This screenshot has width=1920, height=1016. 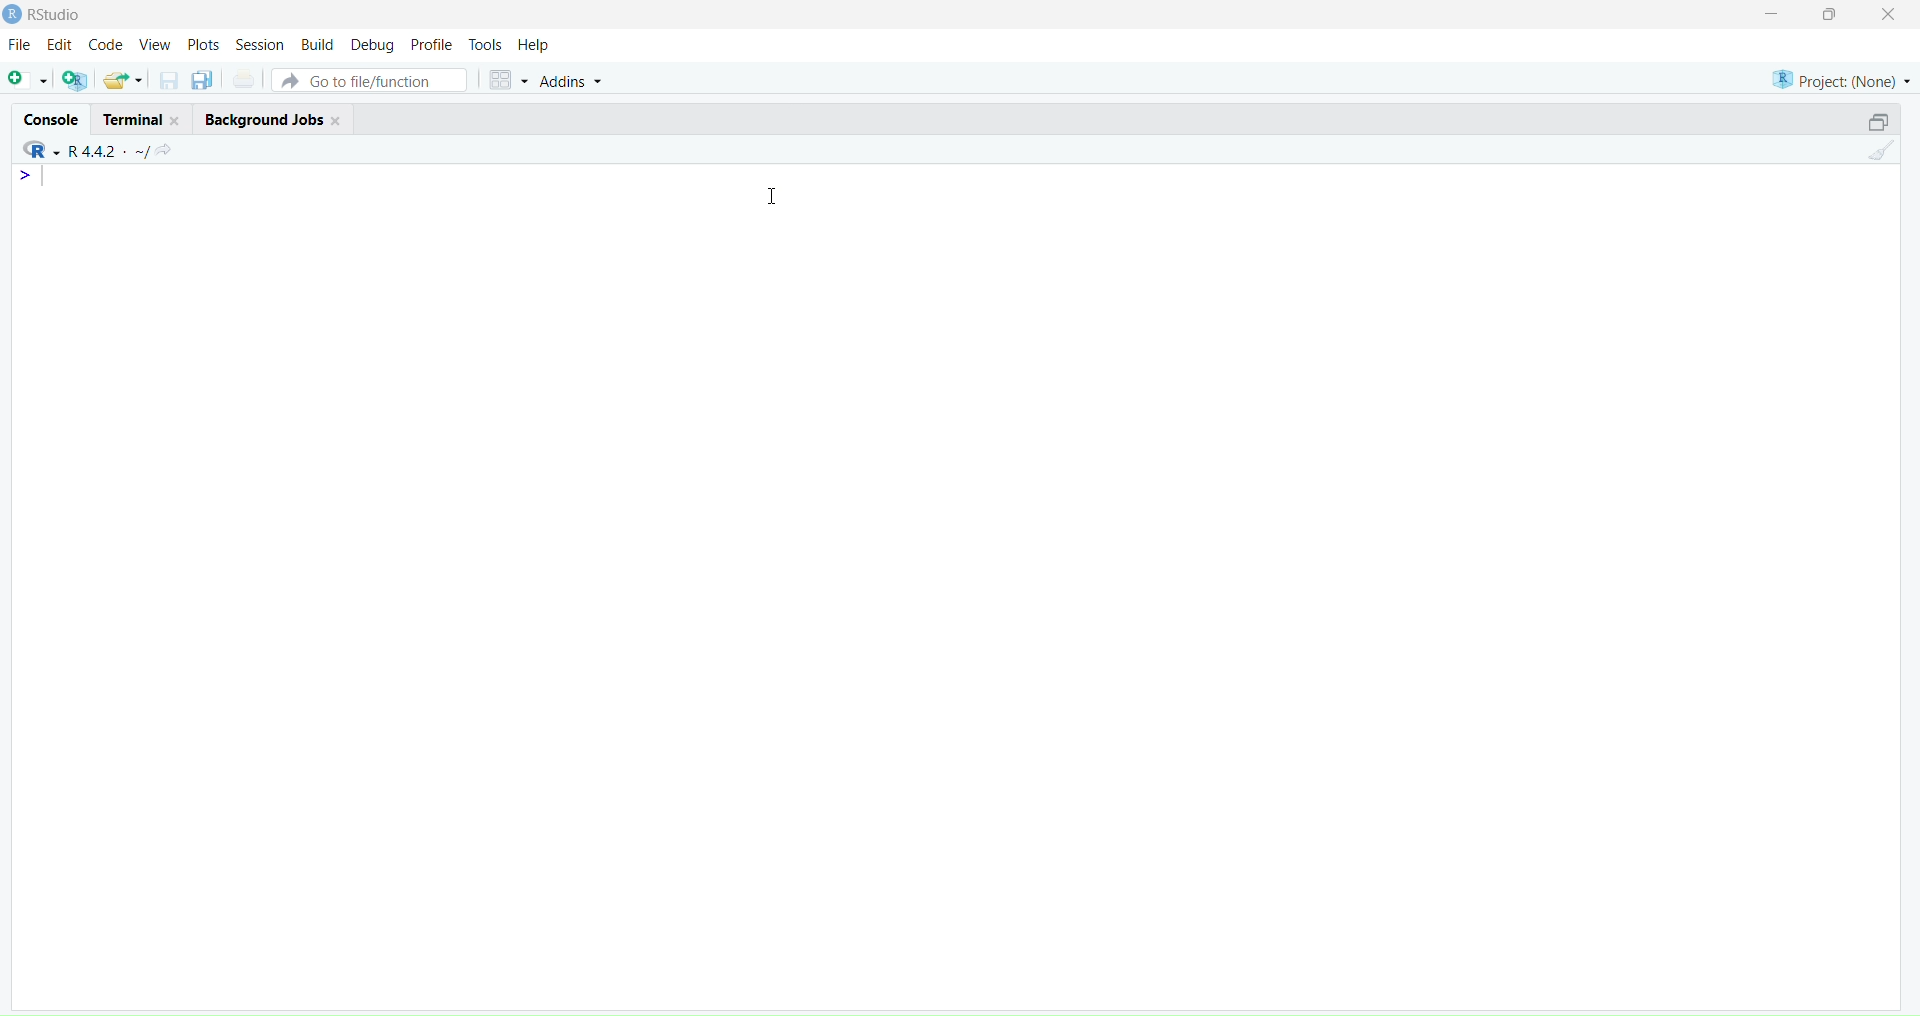 I want to click on Go to file/function, so click(x=368, y=79).